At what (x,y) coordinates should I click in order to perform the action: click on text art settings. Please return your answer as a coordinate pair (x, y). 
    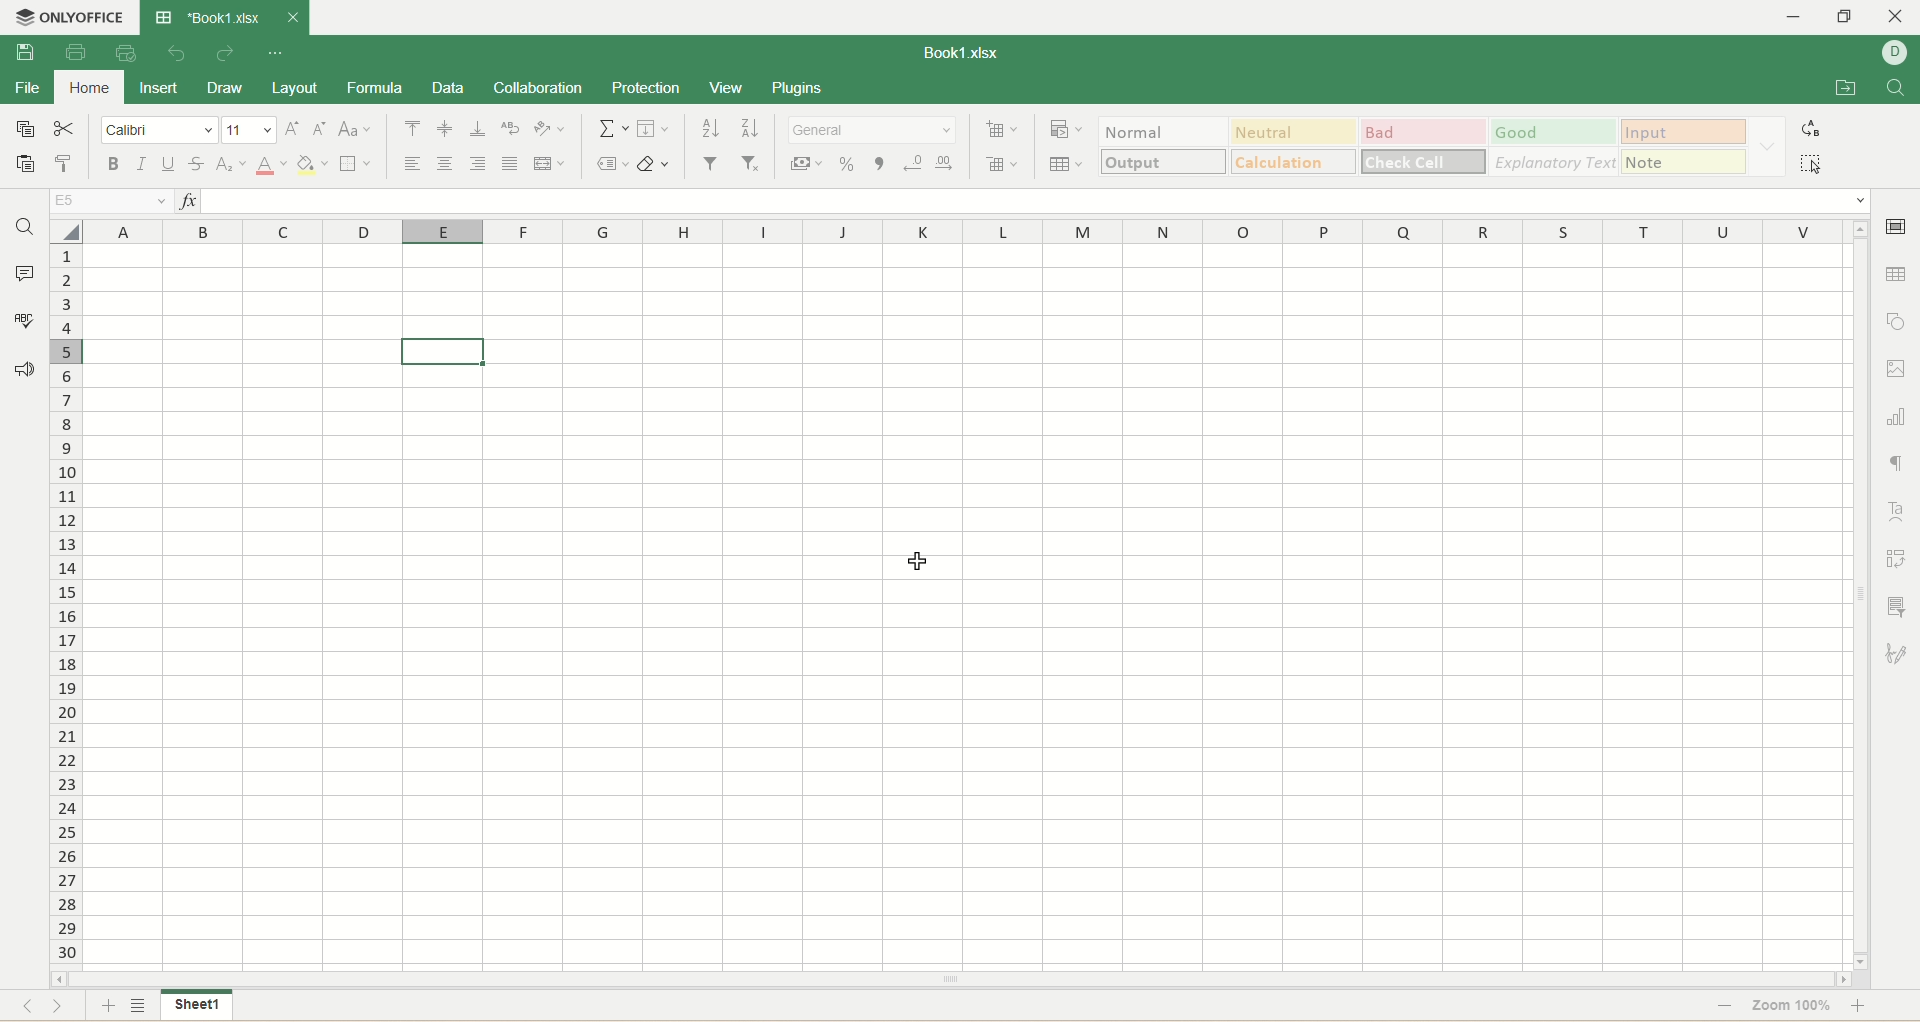
    Looking at the image, I should click on (1897, 512).